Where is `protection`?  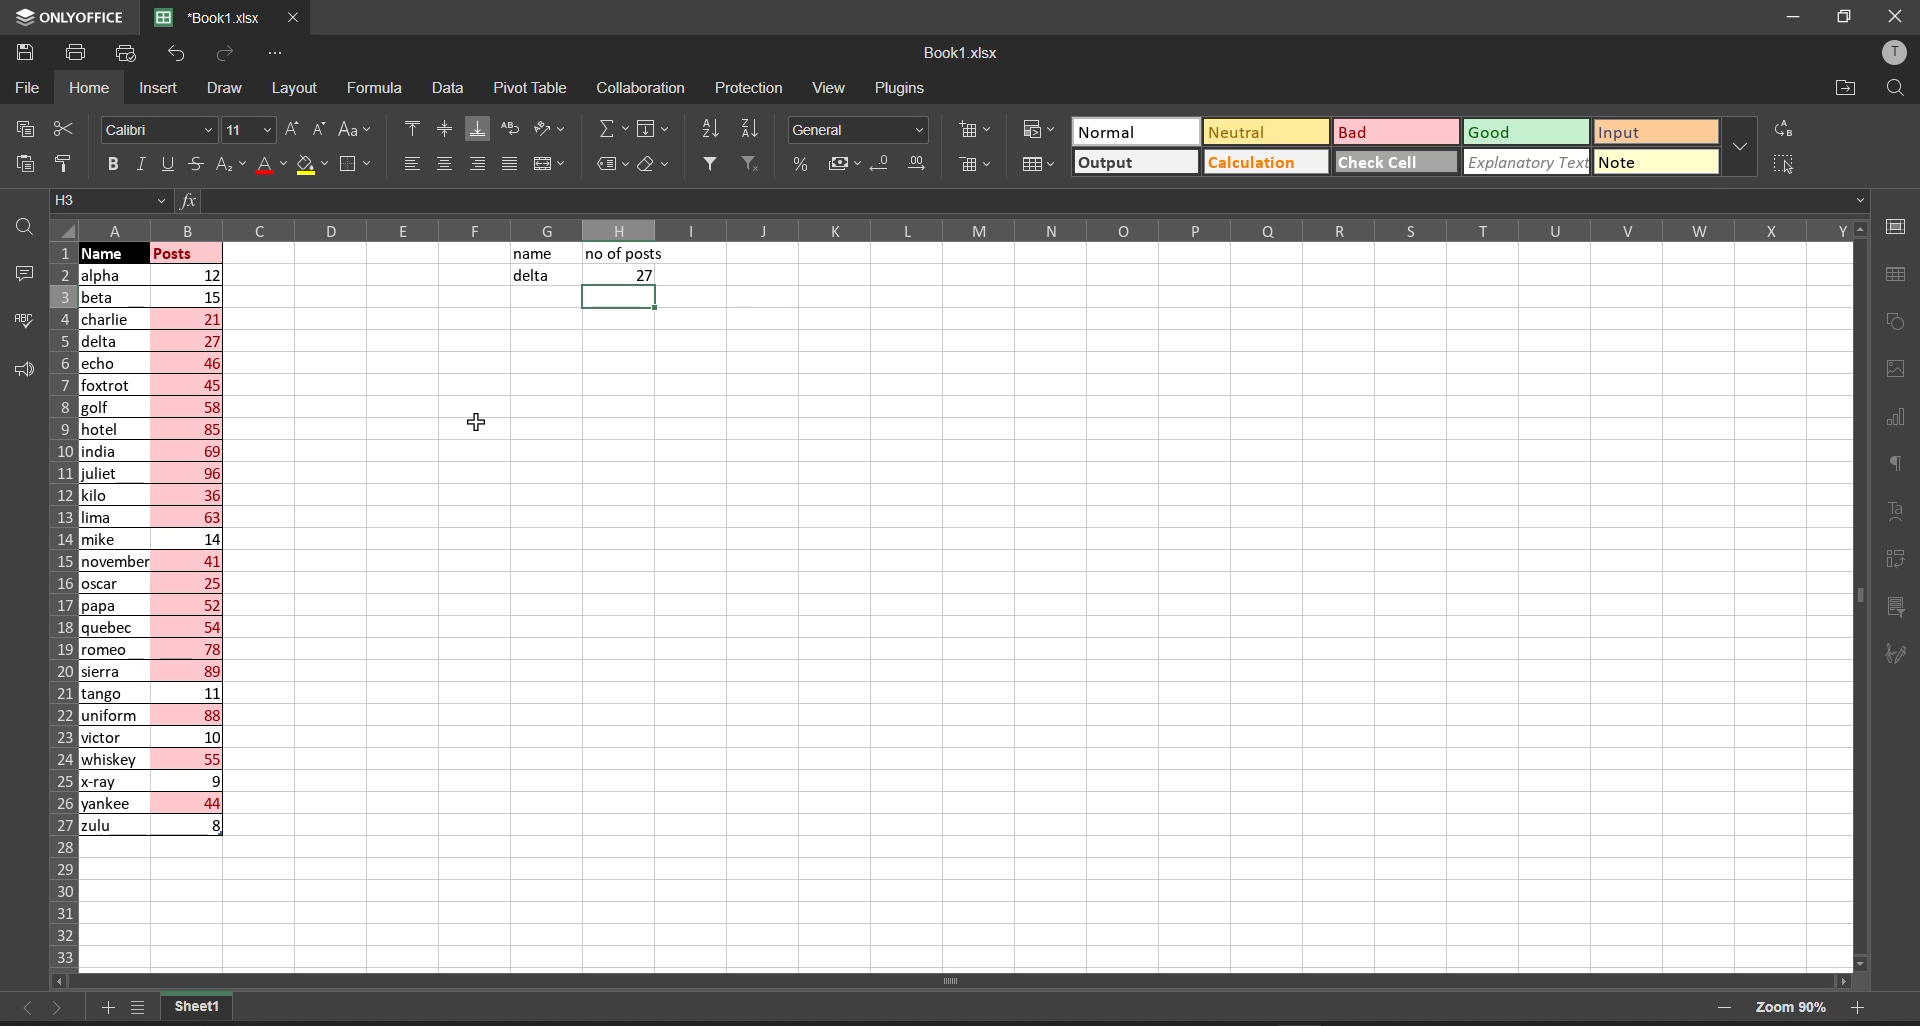
protection is located at coordinates (754, 87).